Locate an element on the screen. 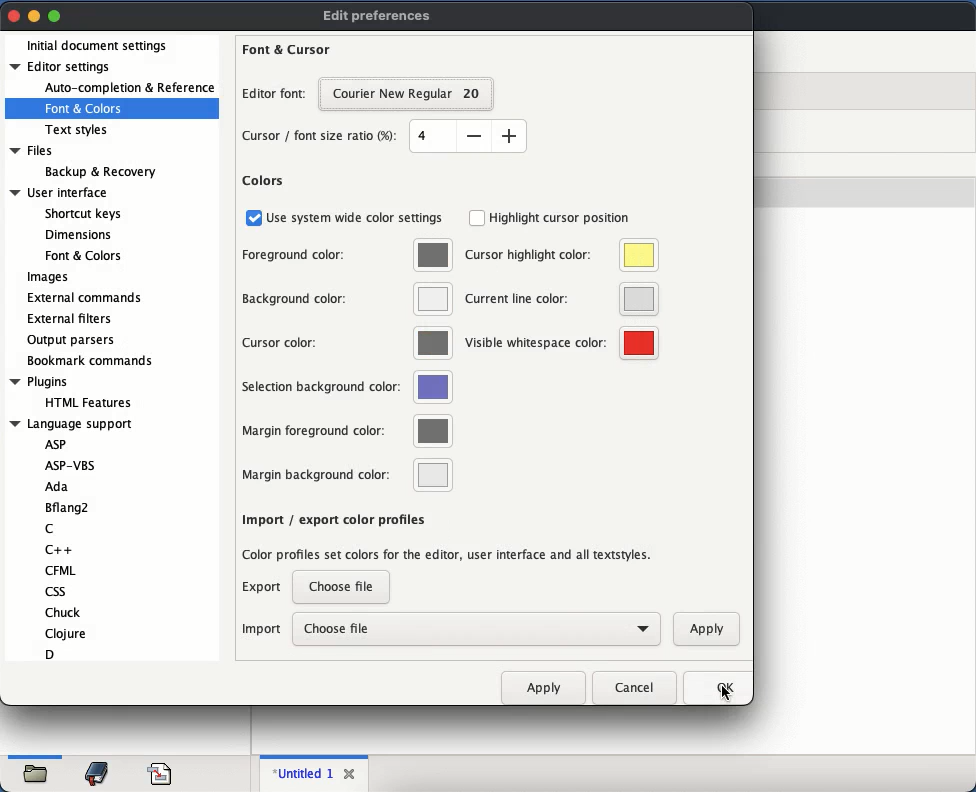  untitled 1 is located at coordinates (305, 773).